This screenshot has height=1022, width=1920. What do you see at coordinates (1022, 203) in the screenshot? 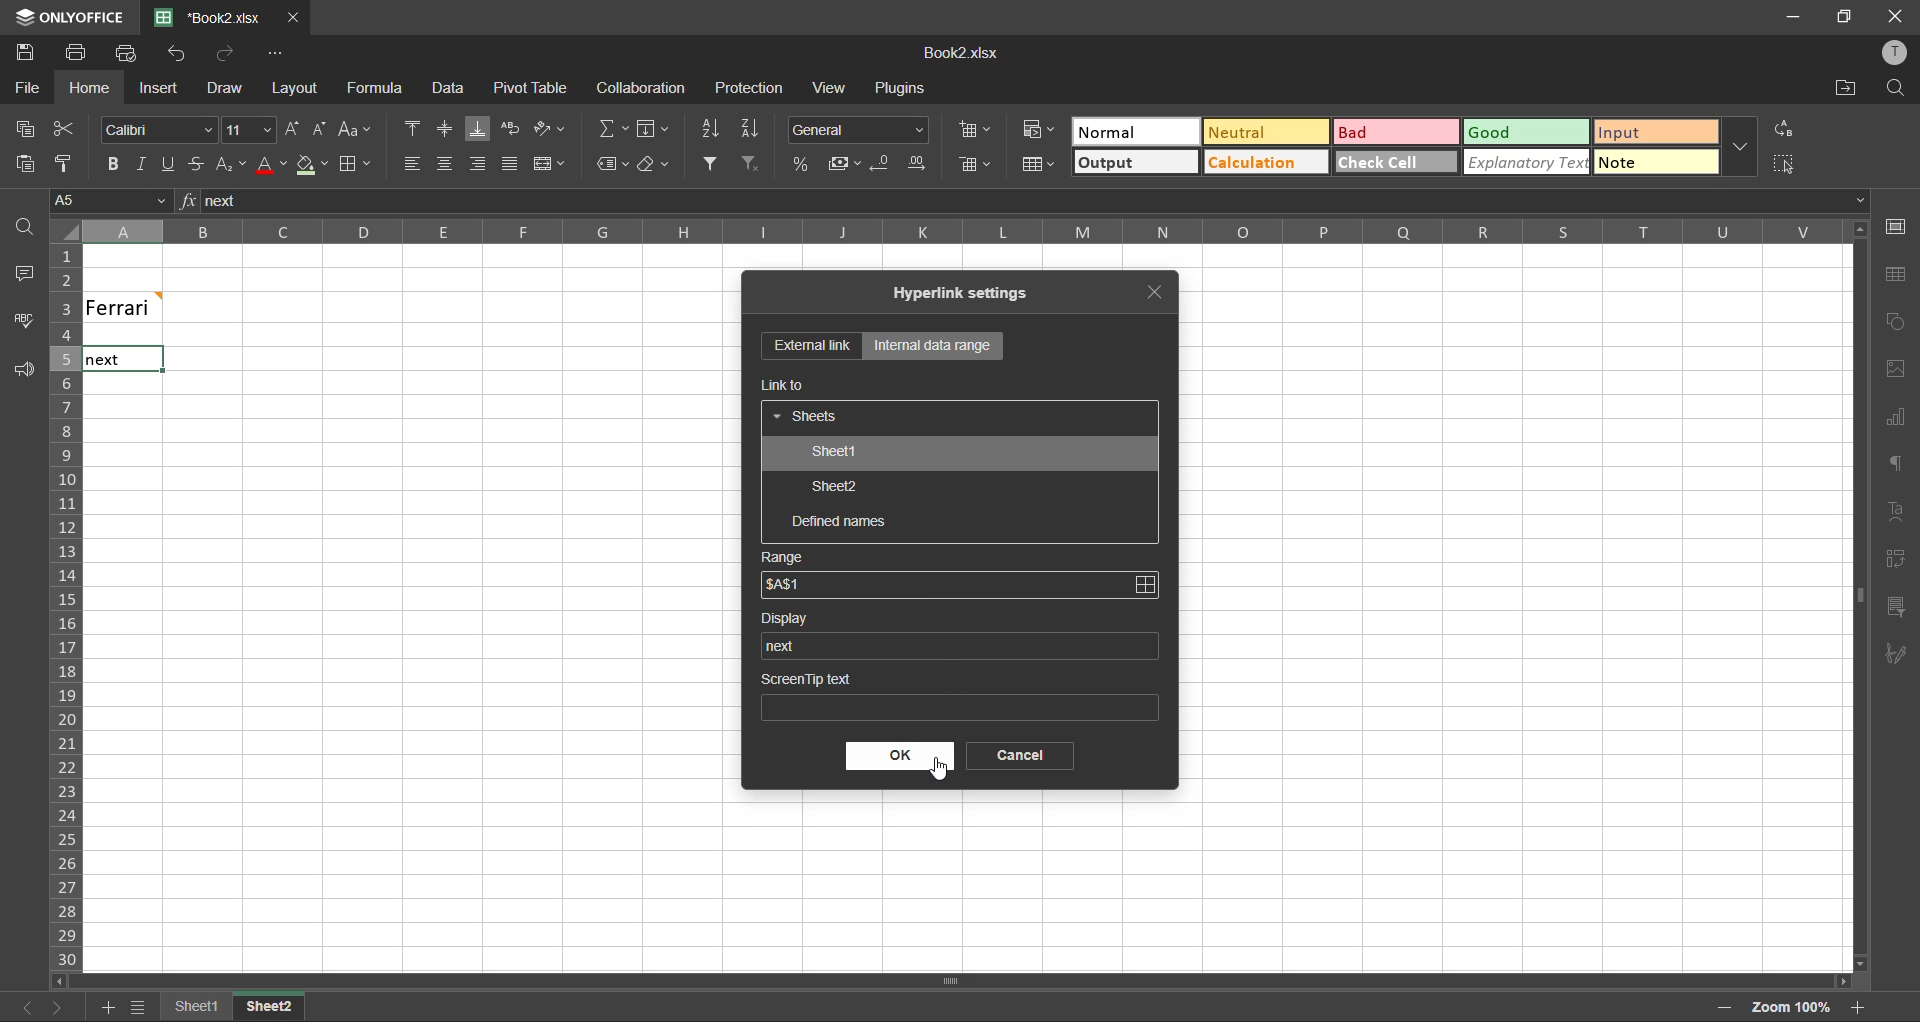
I see `formula bar` at bounding box center [1022, 203].